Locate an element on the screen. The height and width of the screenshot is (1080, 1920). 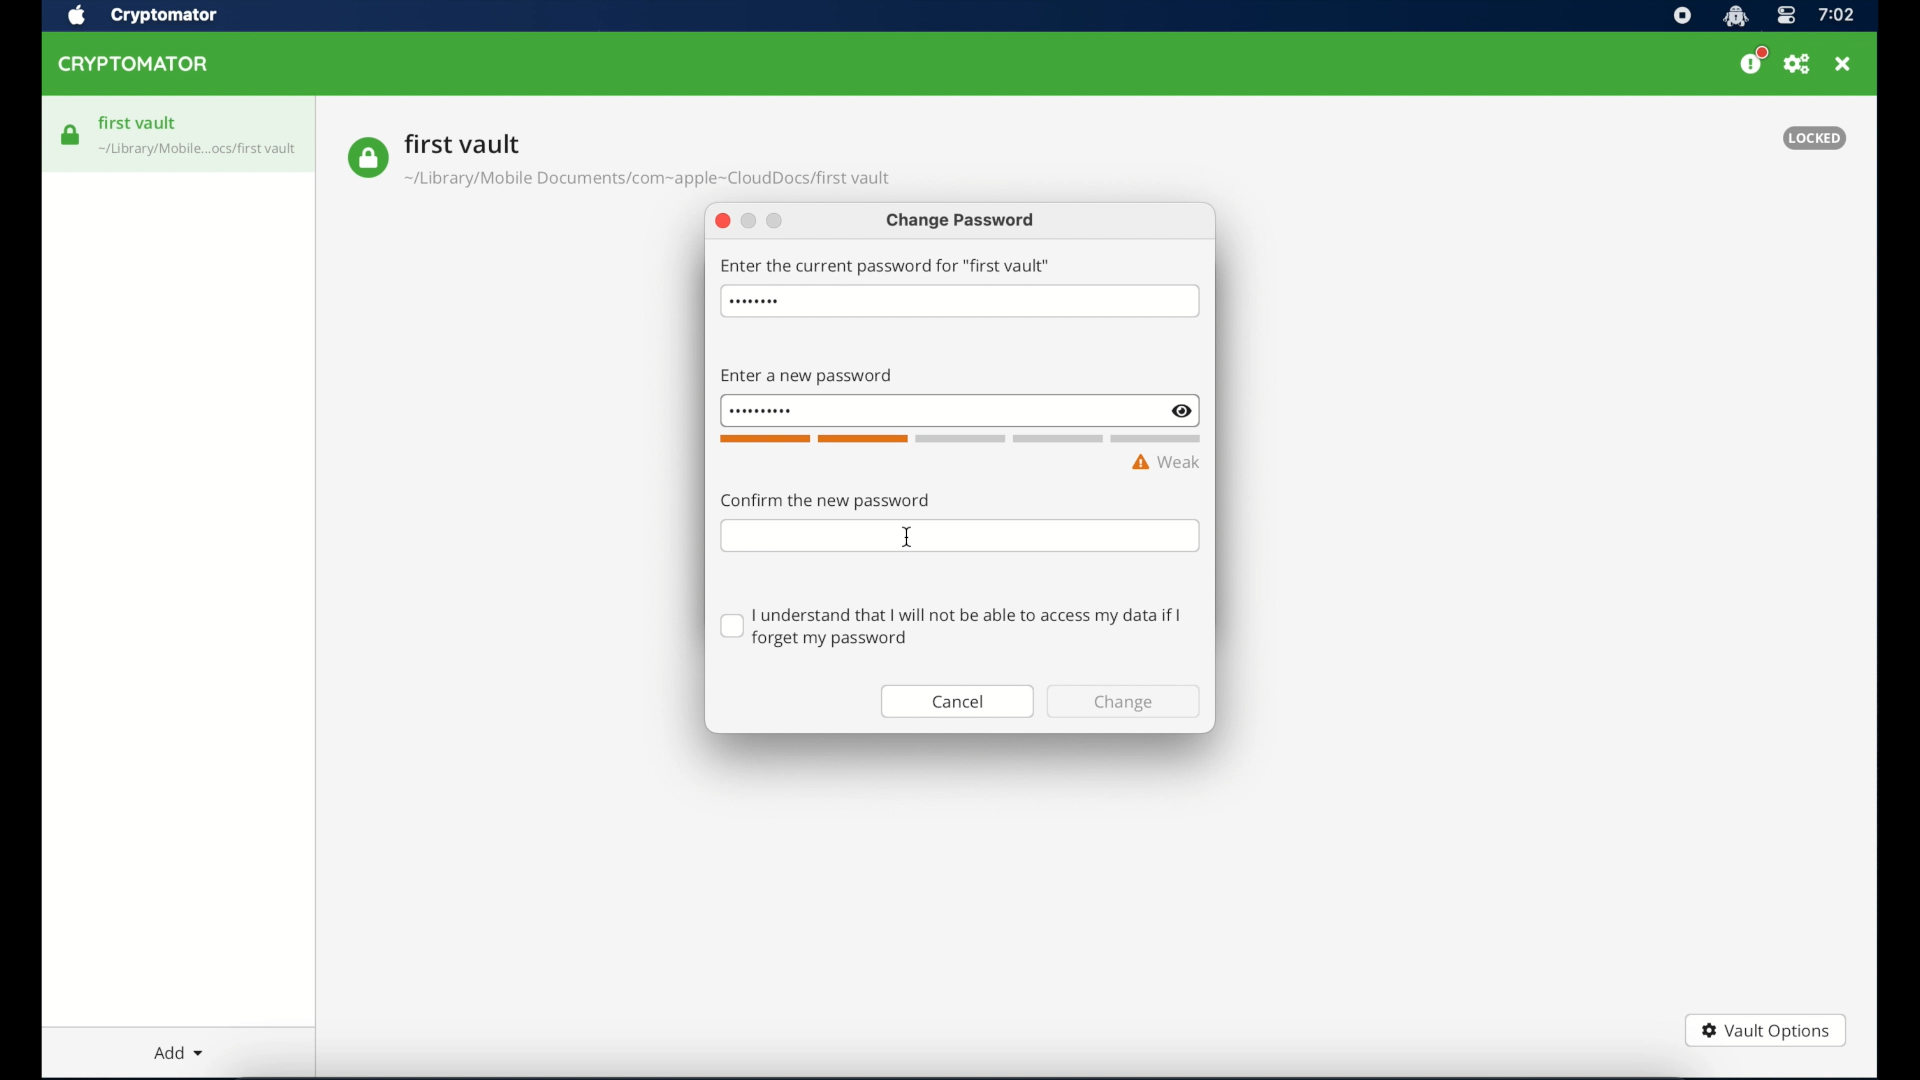
vault icon is located at coordinates (367, 158).